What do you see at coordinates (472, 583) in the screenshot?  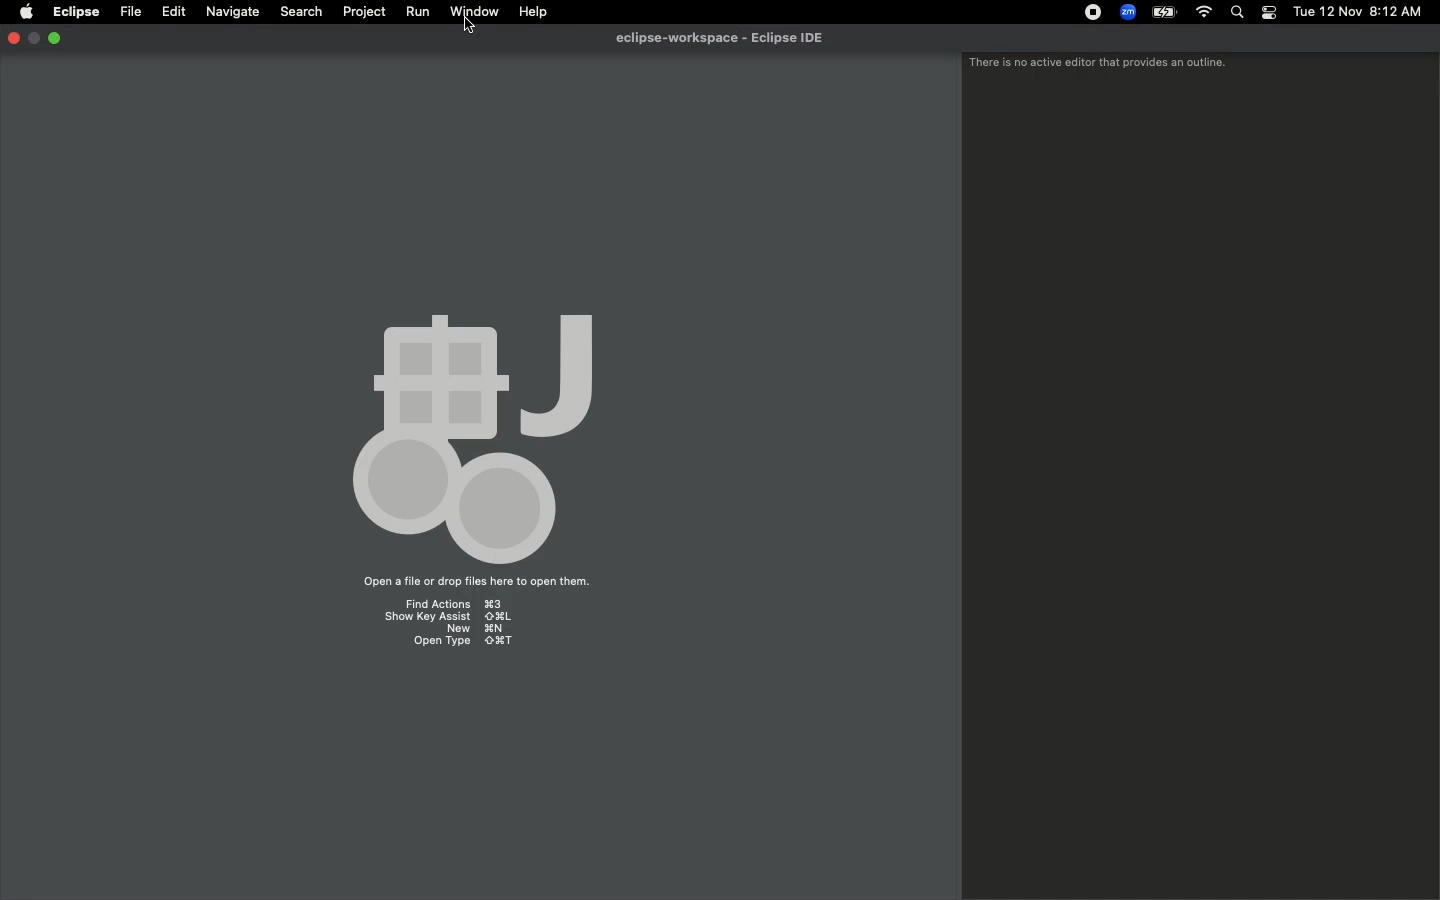 I see `Open a file or drop files here to open them` at bounding box center [472, 583].